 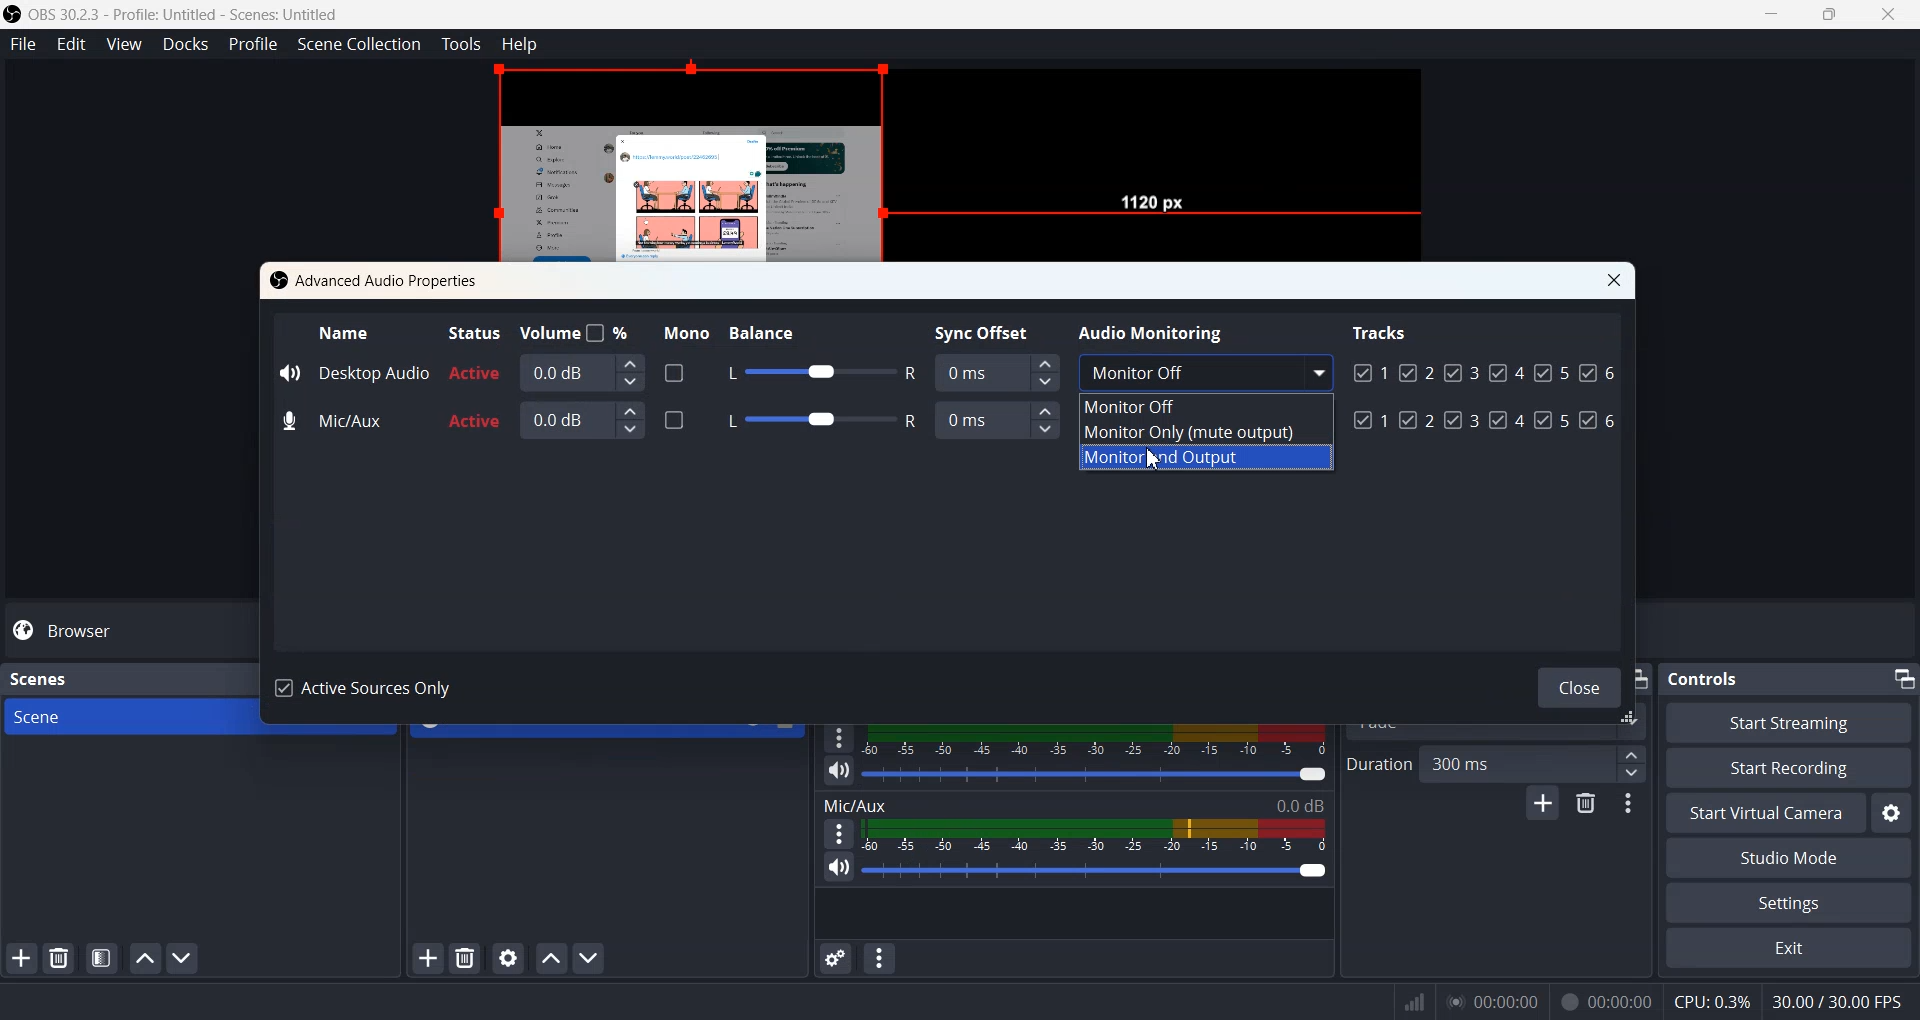 What do you see at coordinates (839, 868) in the screenshot?
I see `Mute / Unmute` at bounding box center [839, 868].